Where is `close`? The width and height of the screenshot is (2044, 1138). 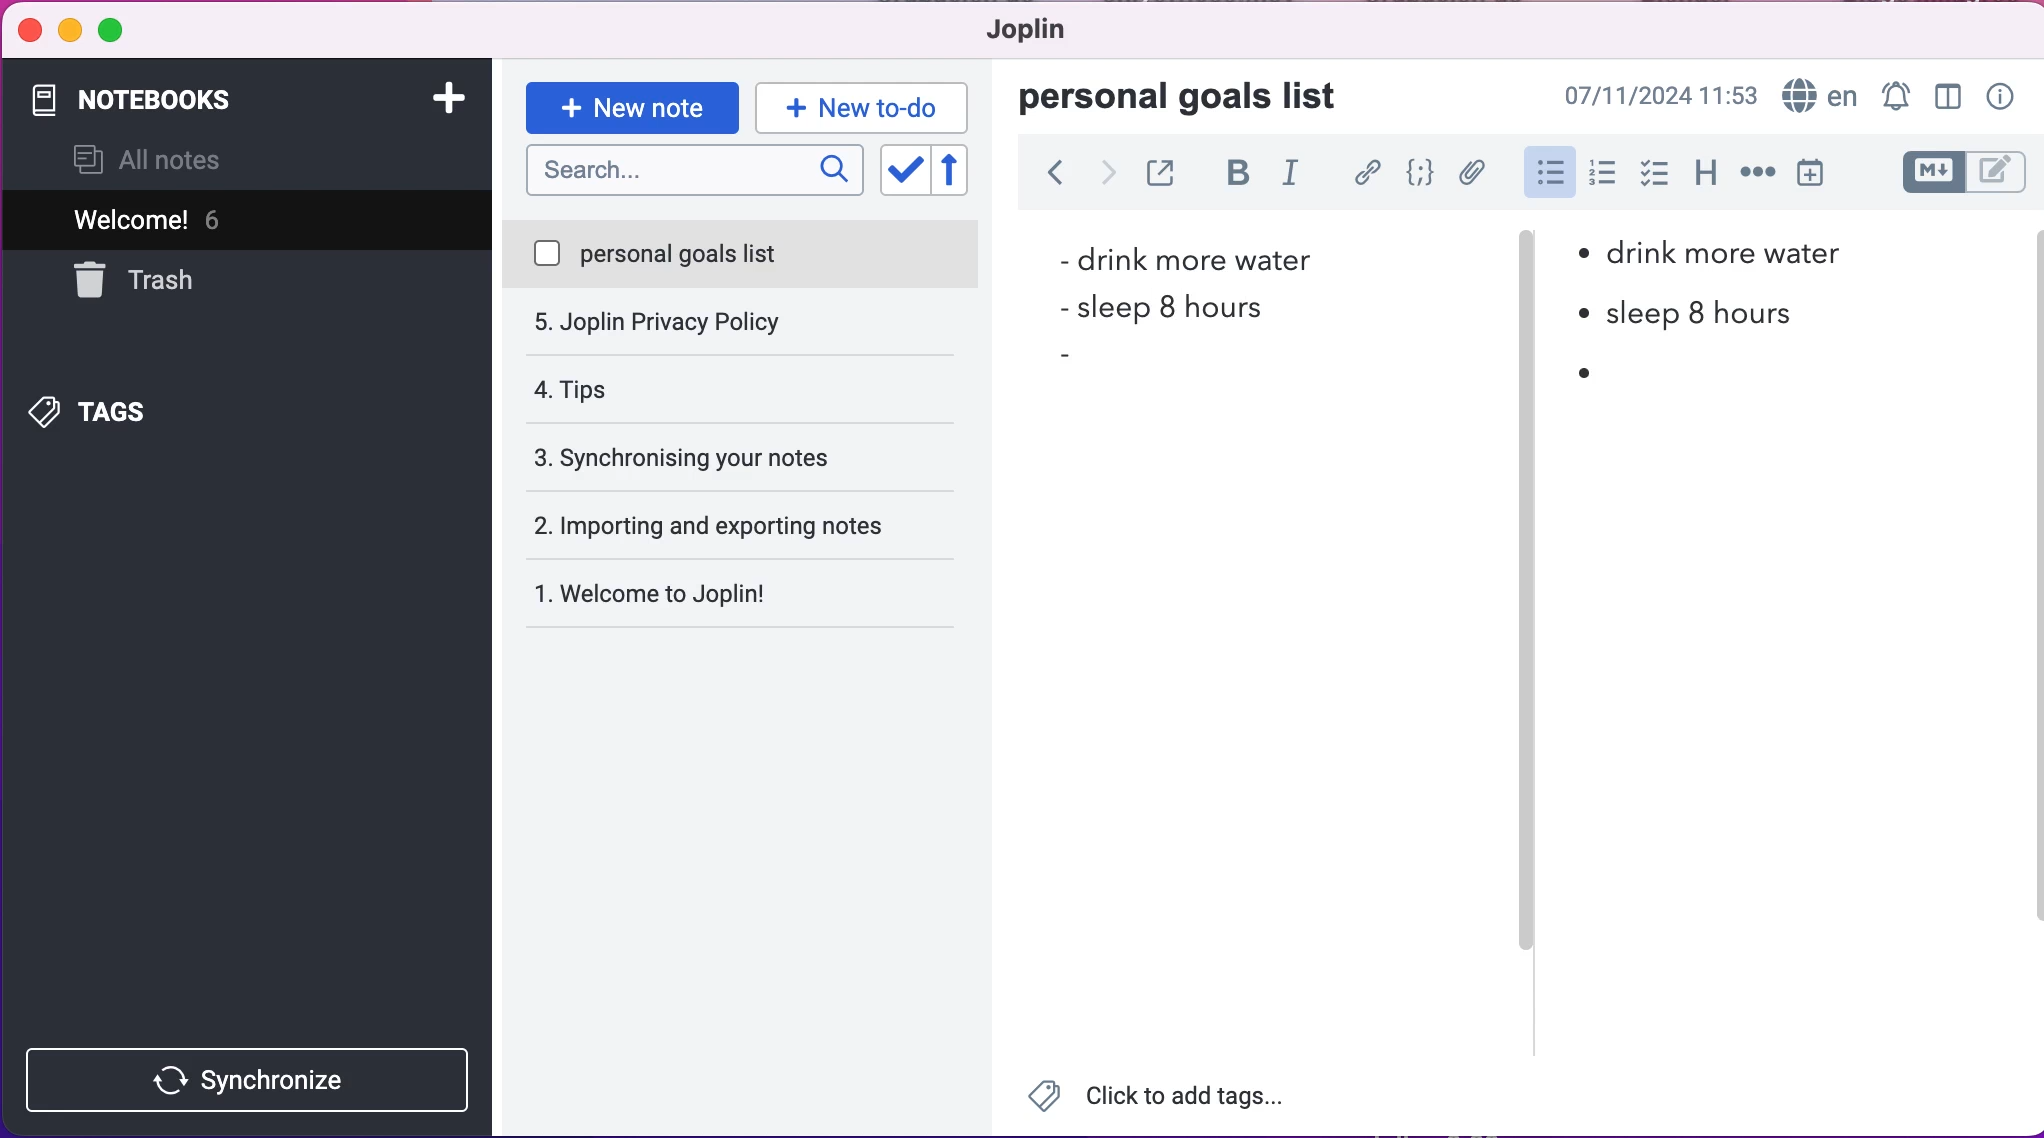
close is located at coordinates (29, 30).